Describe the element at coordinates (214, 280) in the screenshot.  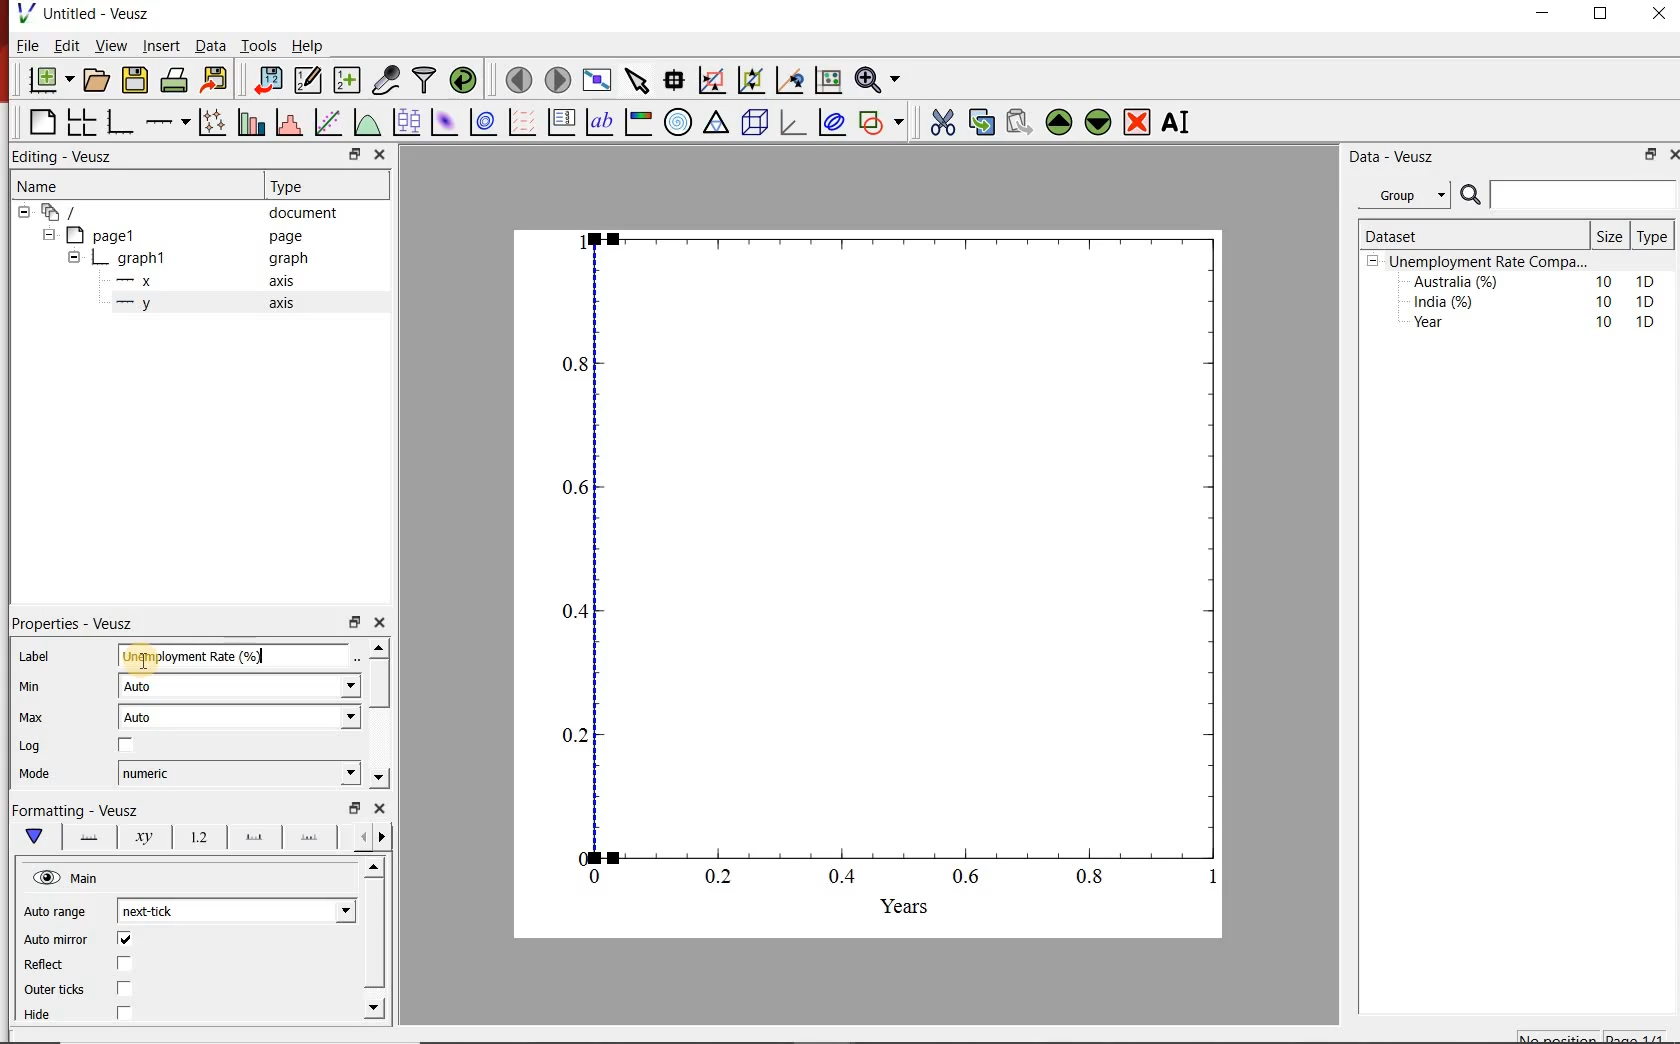
I see `x axis` at that location.